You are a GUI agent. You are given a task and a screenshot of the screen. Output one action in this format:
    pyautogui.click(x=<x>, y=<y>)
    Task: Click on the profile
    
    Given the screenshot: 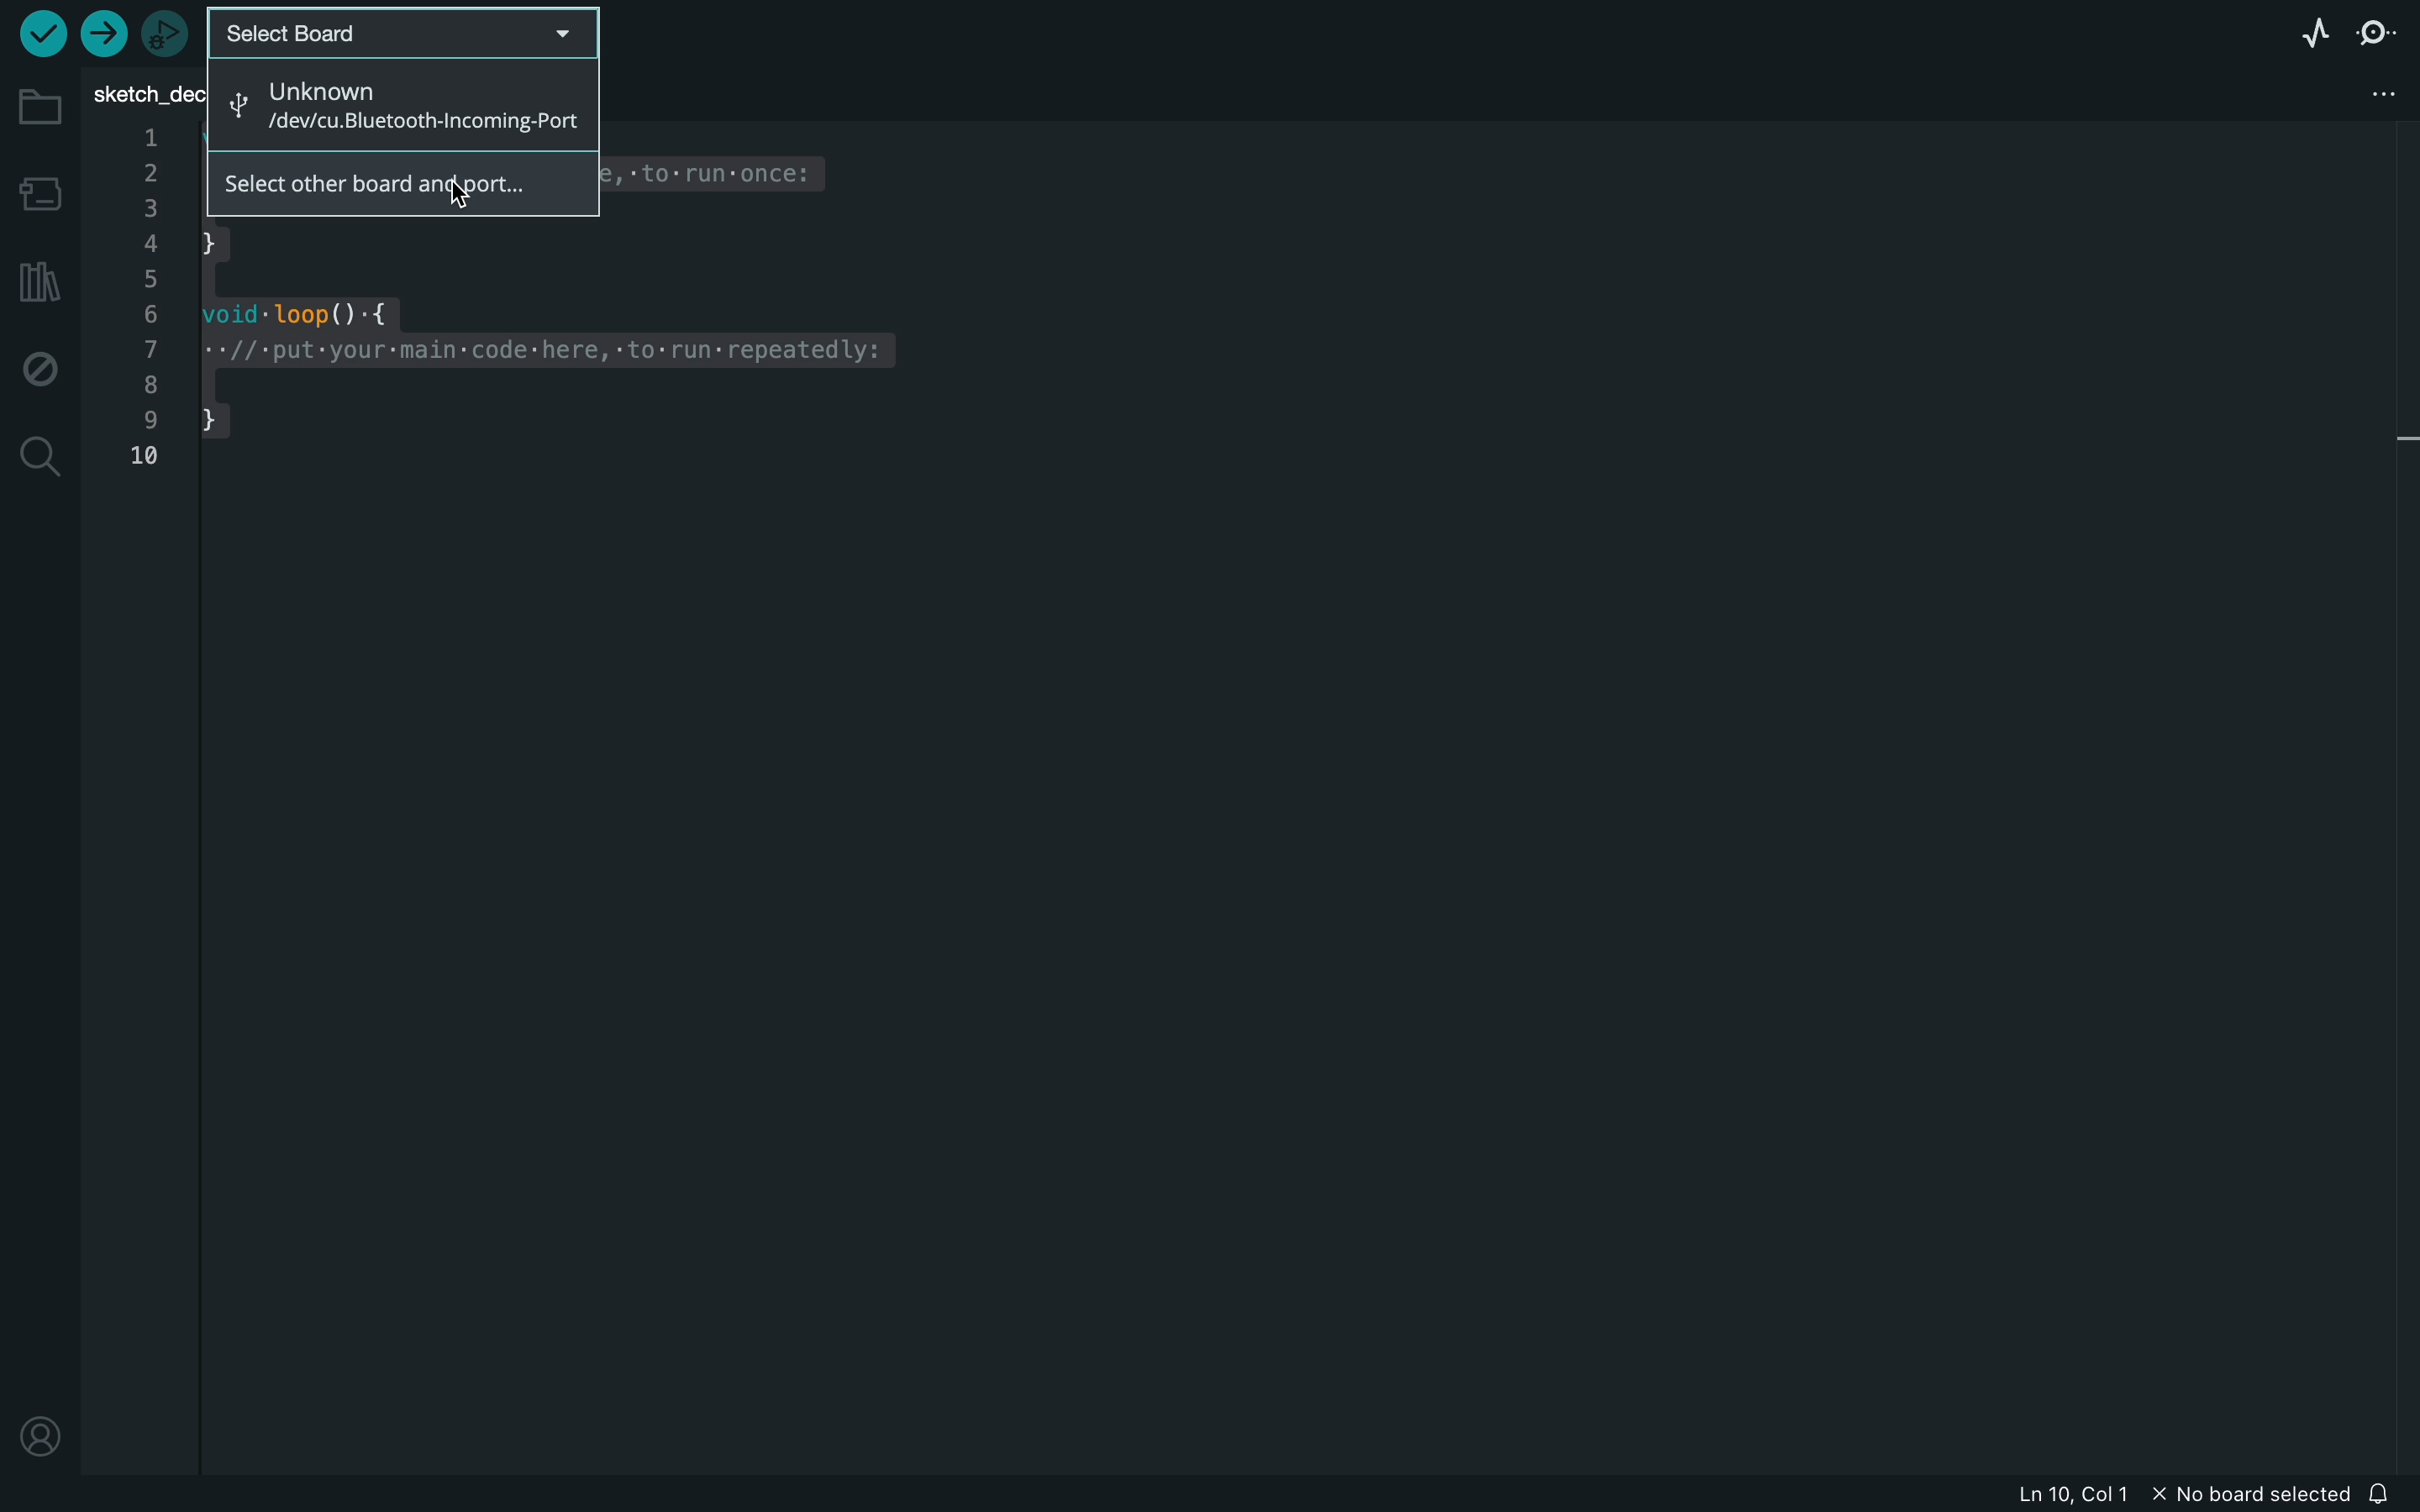 What is the action you would take?
    pyautogui.click(x=38, y=1440)
    